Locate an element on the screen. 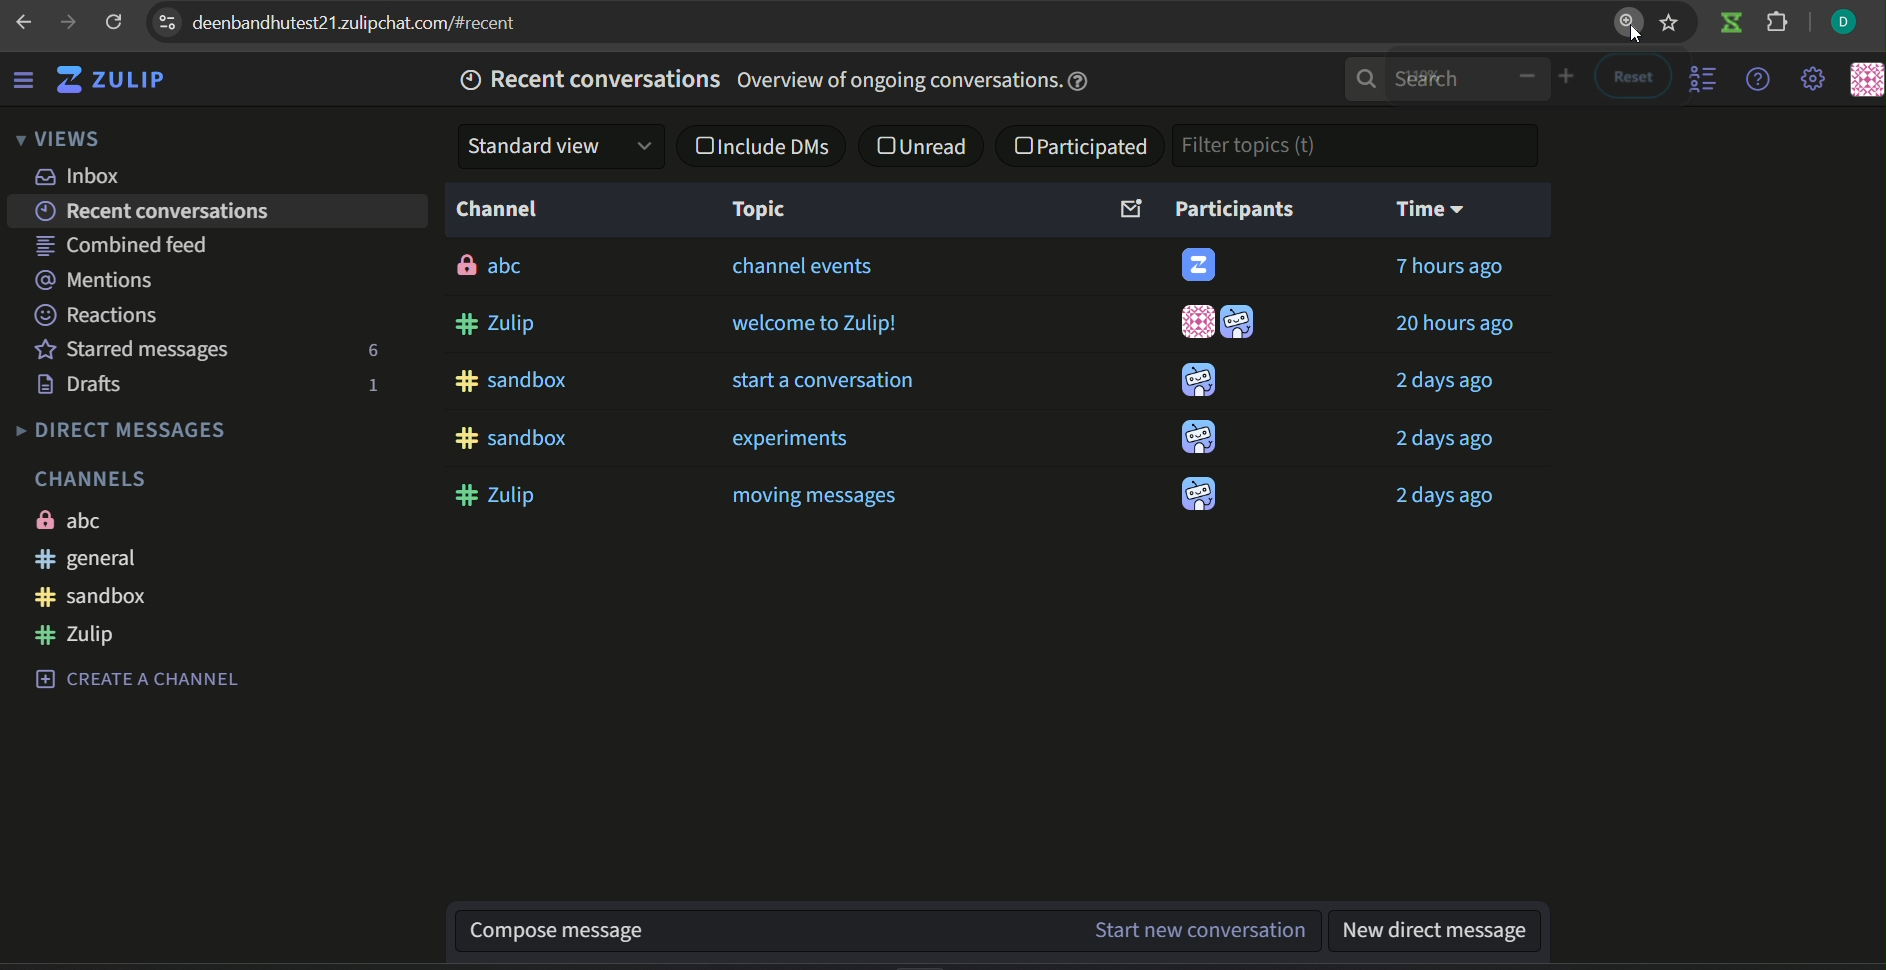 Image resolution: width=1886 pixels, height=970 pixels. mentions is located at coordinates (100, 281).